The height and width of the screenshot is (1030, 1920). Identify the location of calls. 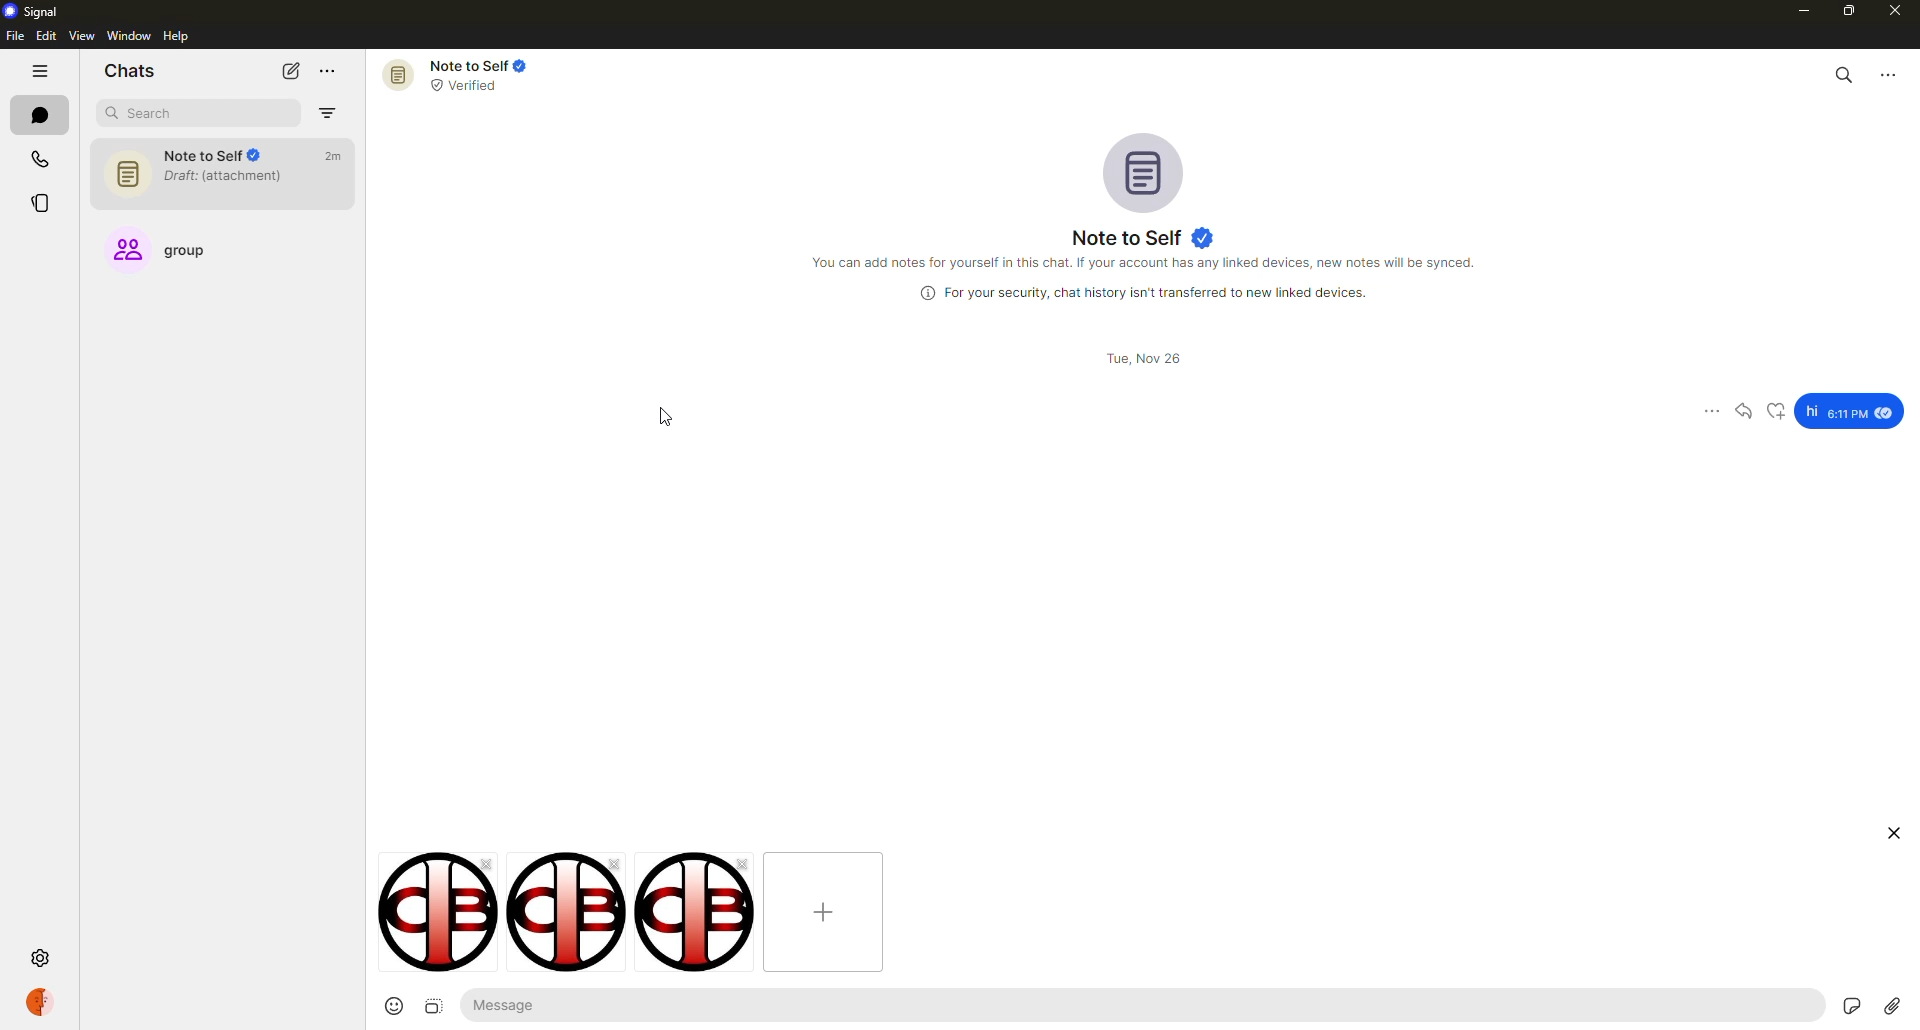
(34, 158).